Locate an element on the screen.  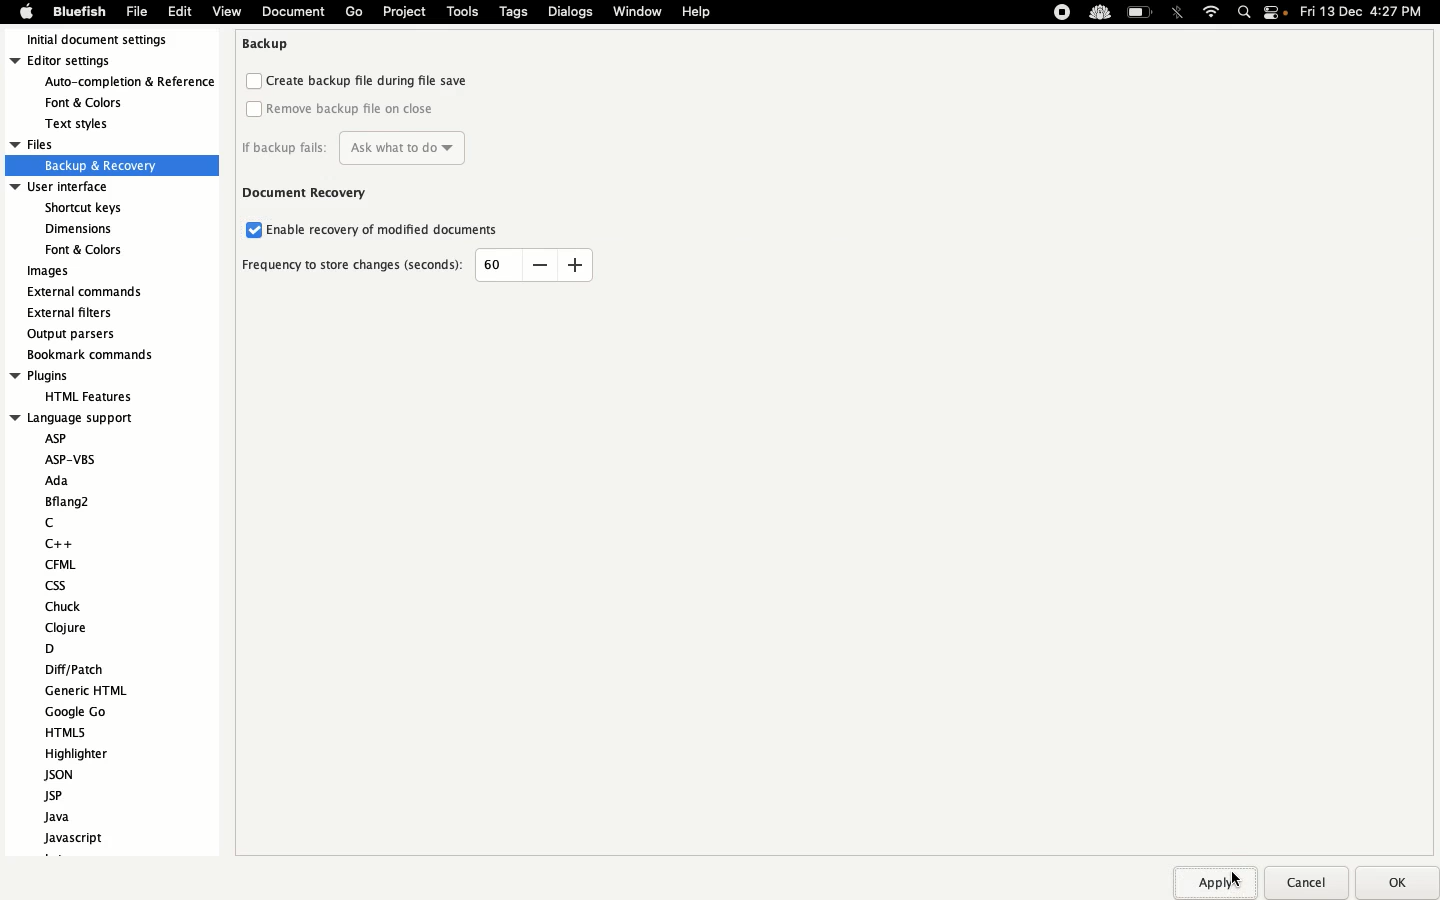
Apply is located at coordinates (1224, 880).